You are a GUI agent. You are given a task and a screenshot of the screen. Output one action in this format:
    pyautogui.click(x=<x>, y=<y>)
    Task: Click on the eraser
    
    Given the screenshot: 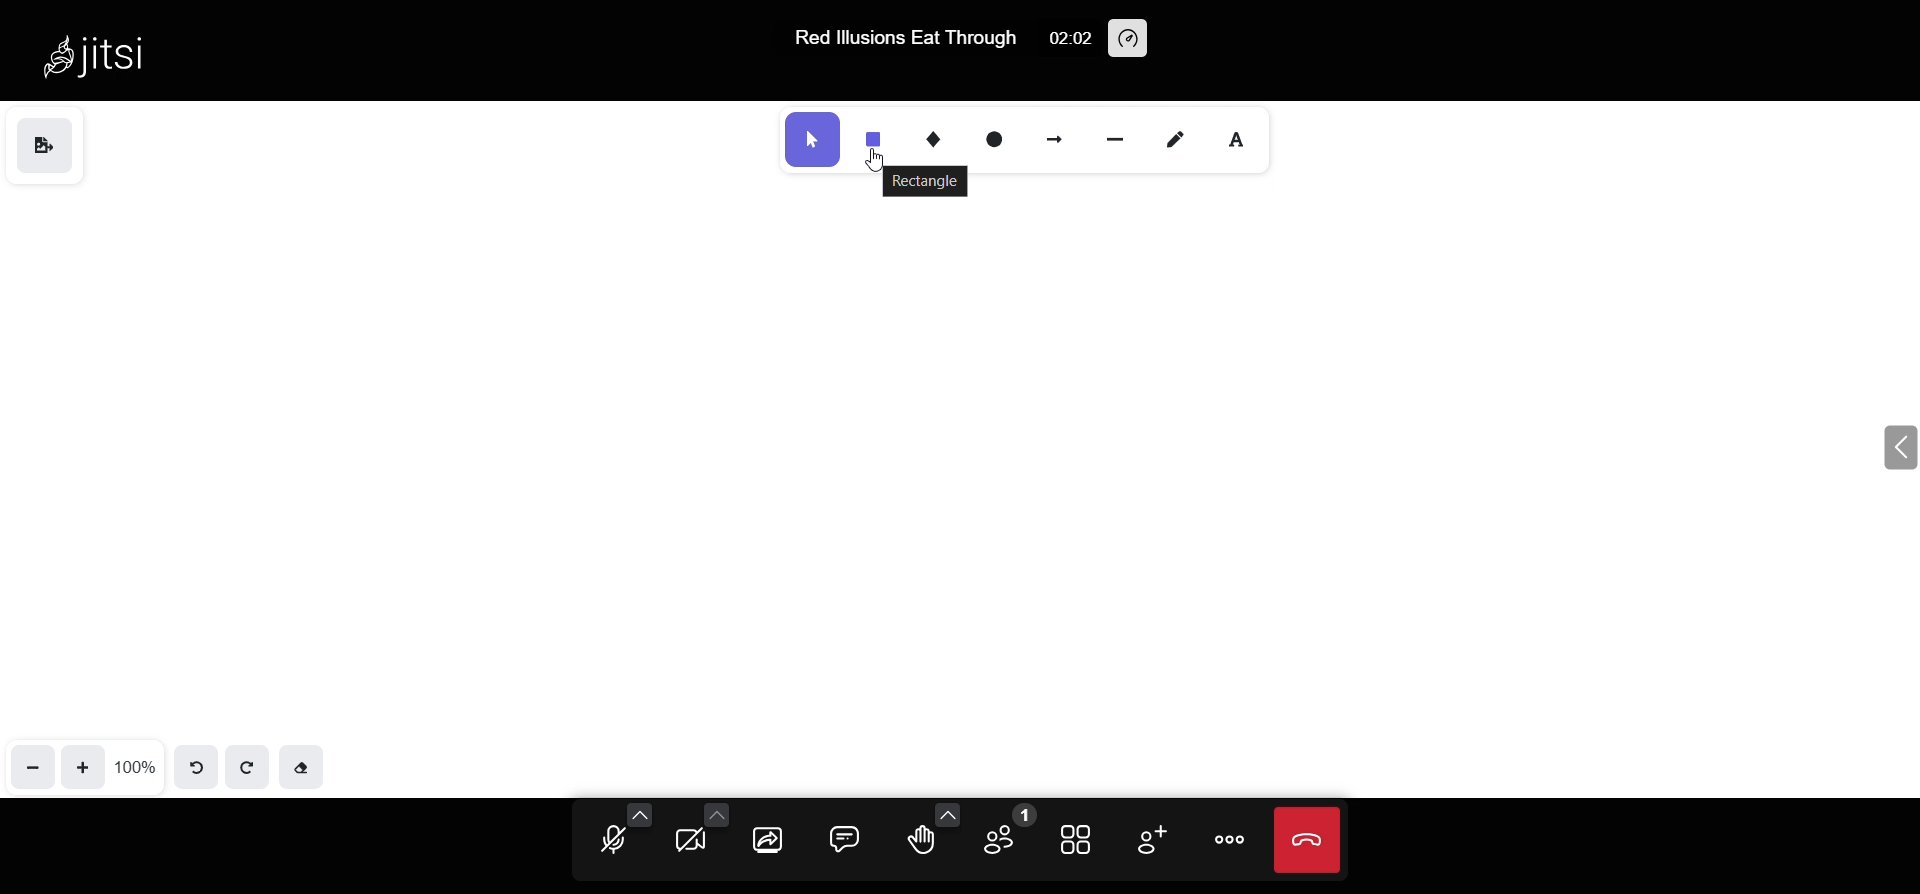 What is the action you would take?
    pyautogui.click(x=304, y=769)
    